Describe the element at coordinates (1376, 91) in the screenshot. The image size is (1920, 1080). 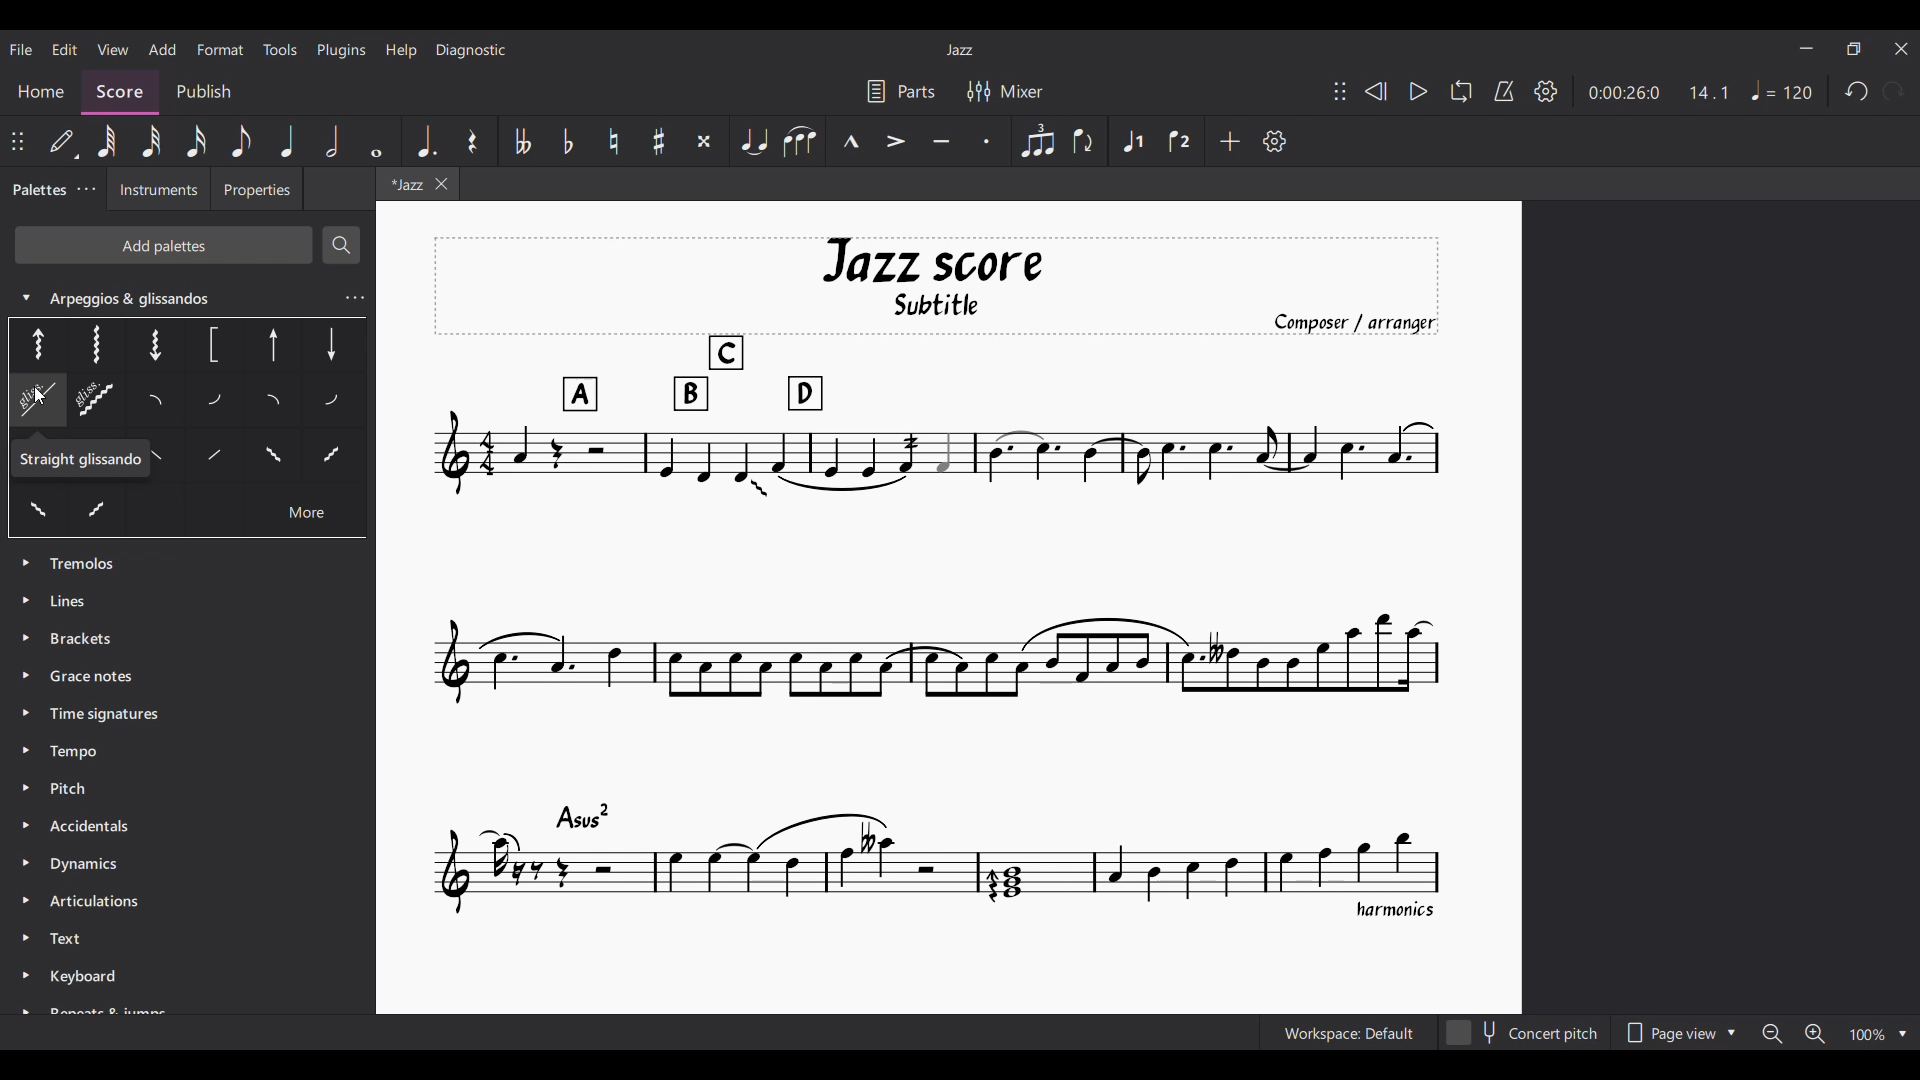
I see `Rewind` at that location.